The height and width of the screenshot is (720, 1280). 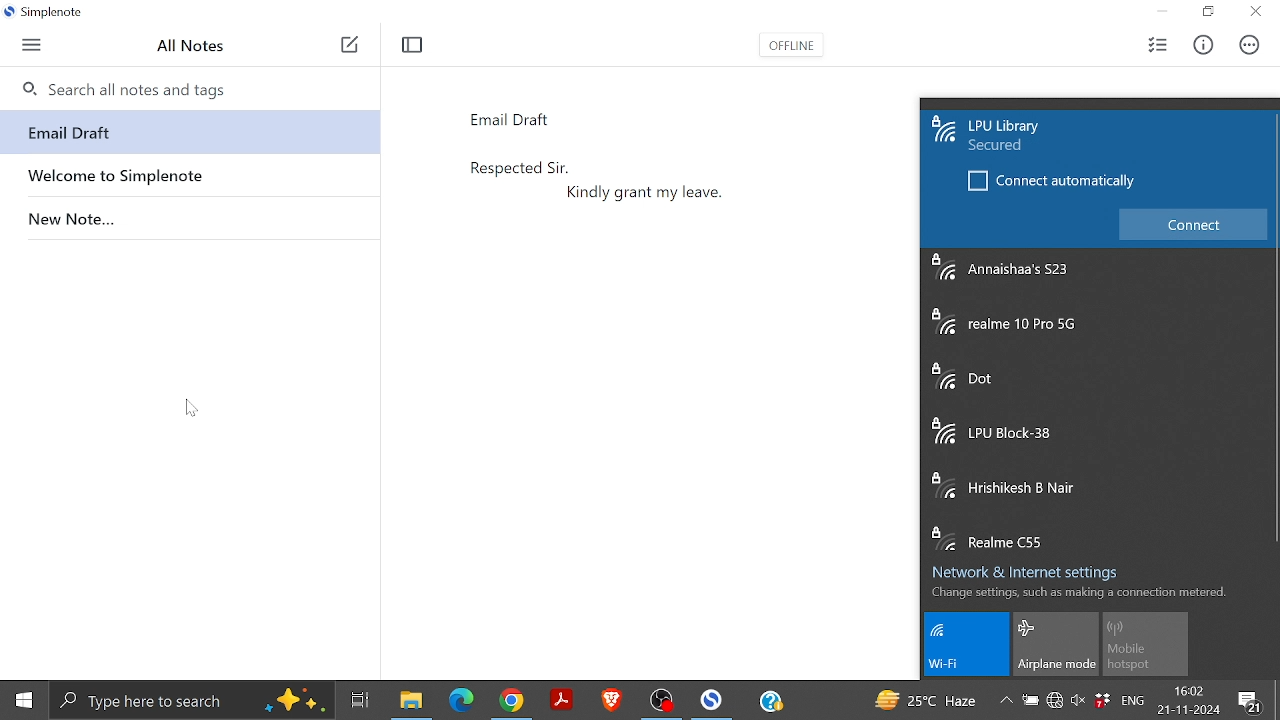 I want to click on Network and internet settings, so click(x=1034, y=568).